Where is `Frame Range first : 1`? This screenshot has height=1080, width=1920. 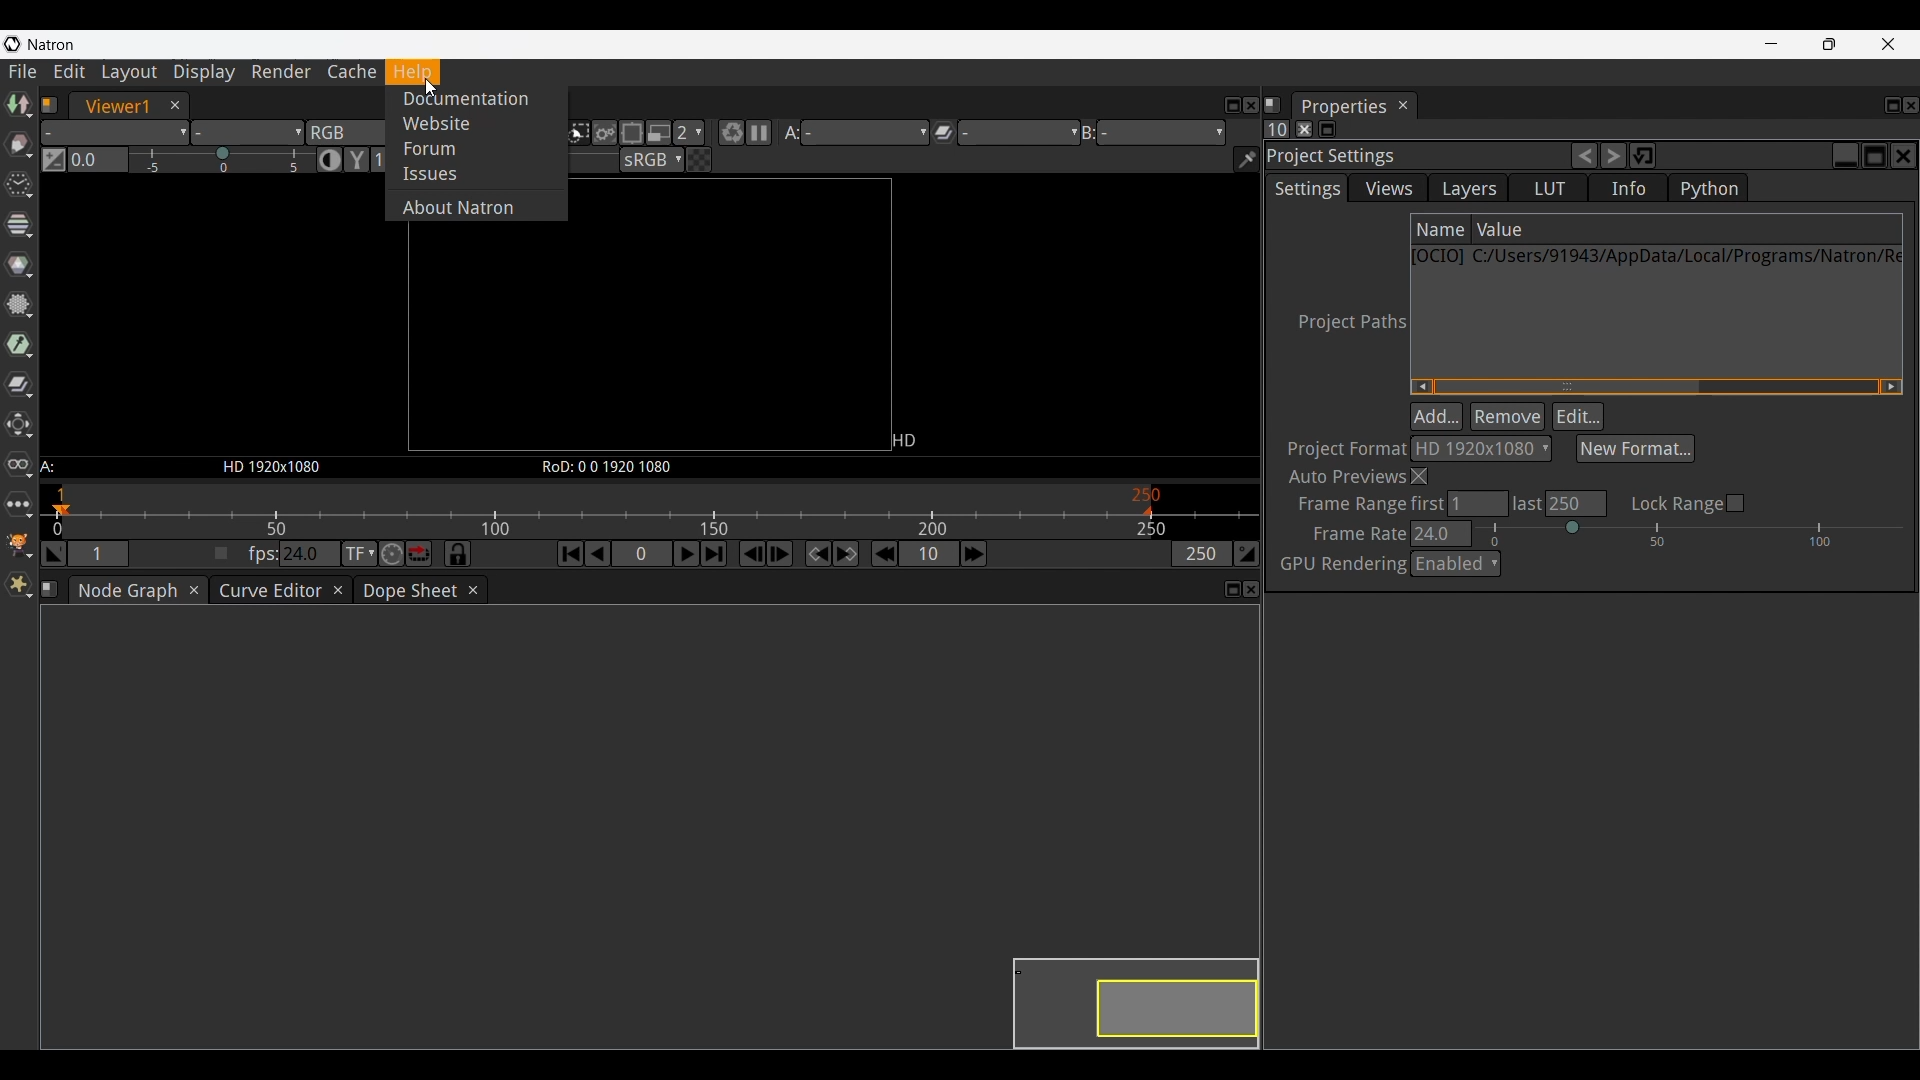
Frame Range first : 1 is located at coordinates (1398, 502).